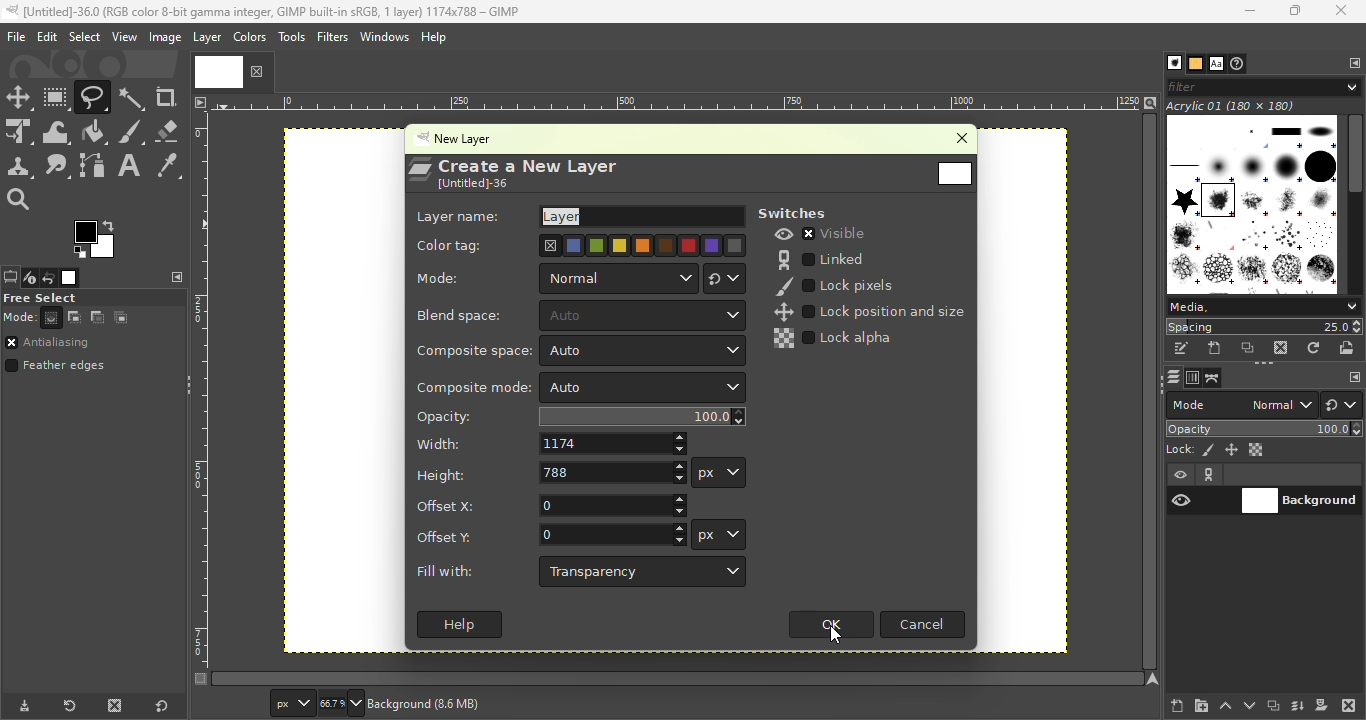 This screenshot has height=720, width=1366. What do you see at coordinates (83, 37) in the screenshot?
I see `` at bounding box center [83, 37].